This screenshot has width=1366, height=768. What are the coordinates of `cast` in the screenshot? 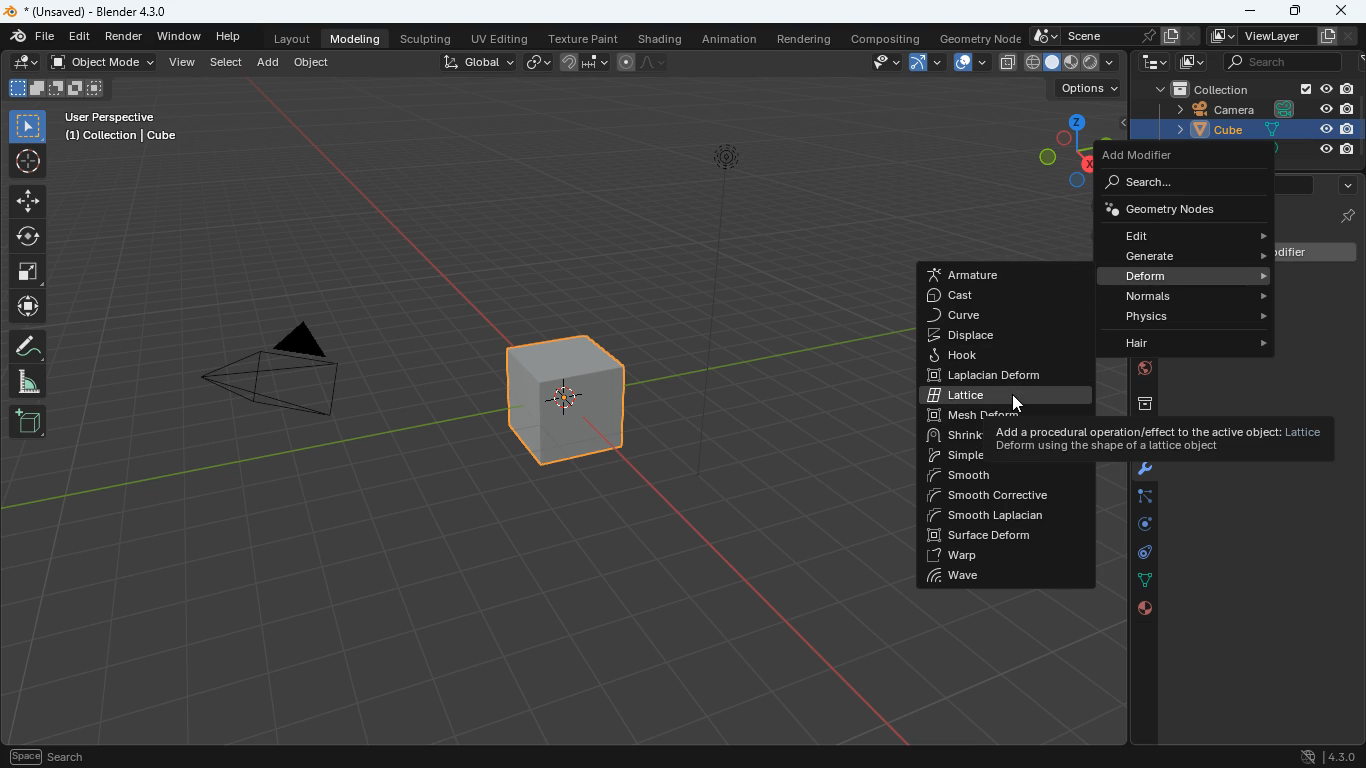 It's located at (972, 296).